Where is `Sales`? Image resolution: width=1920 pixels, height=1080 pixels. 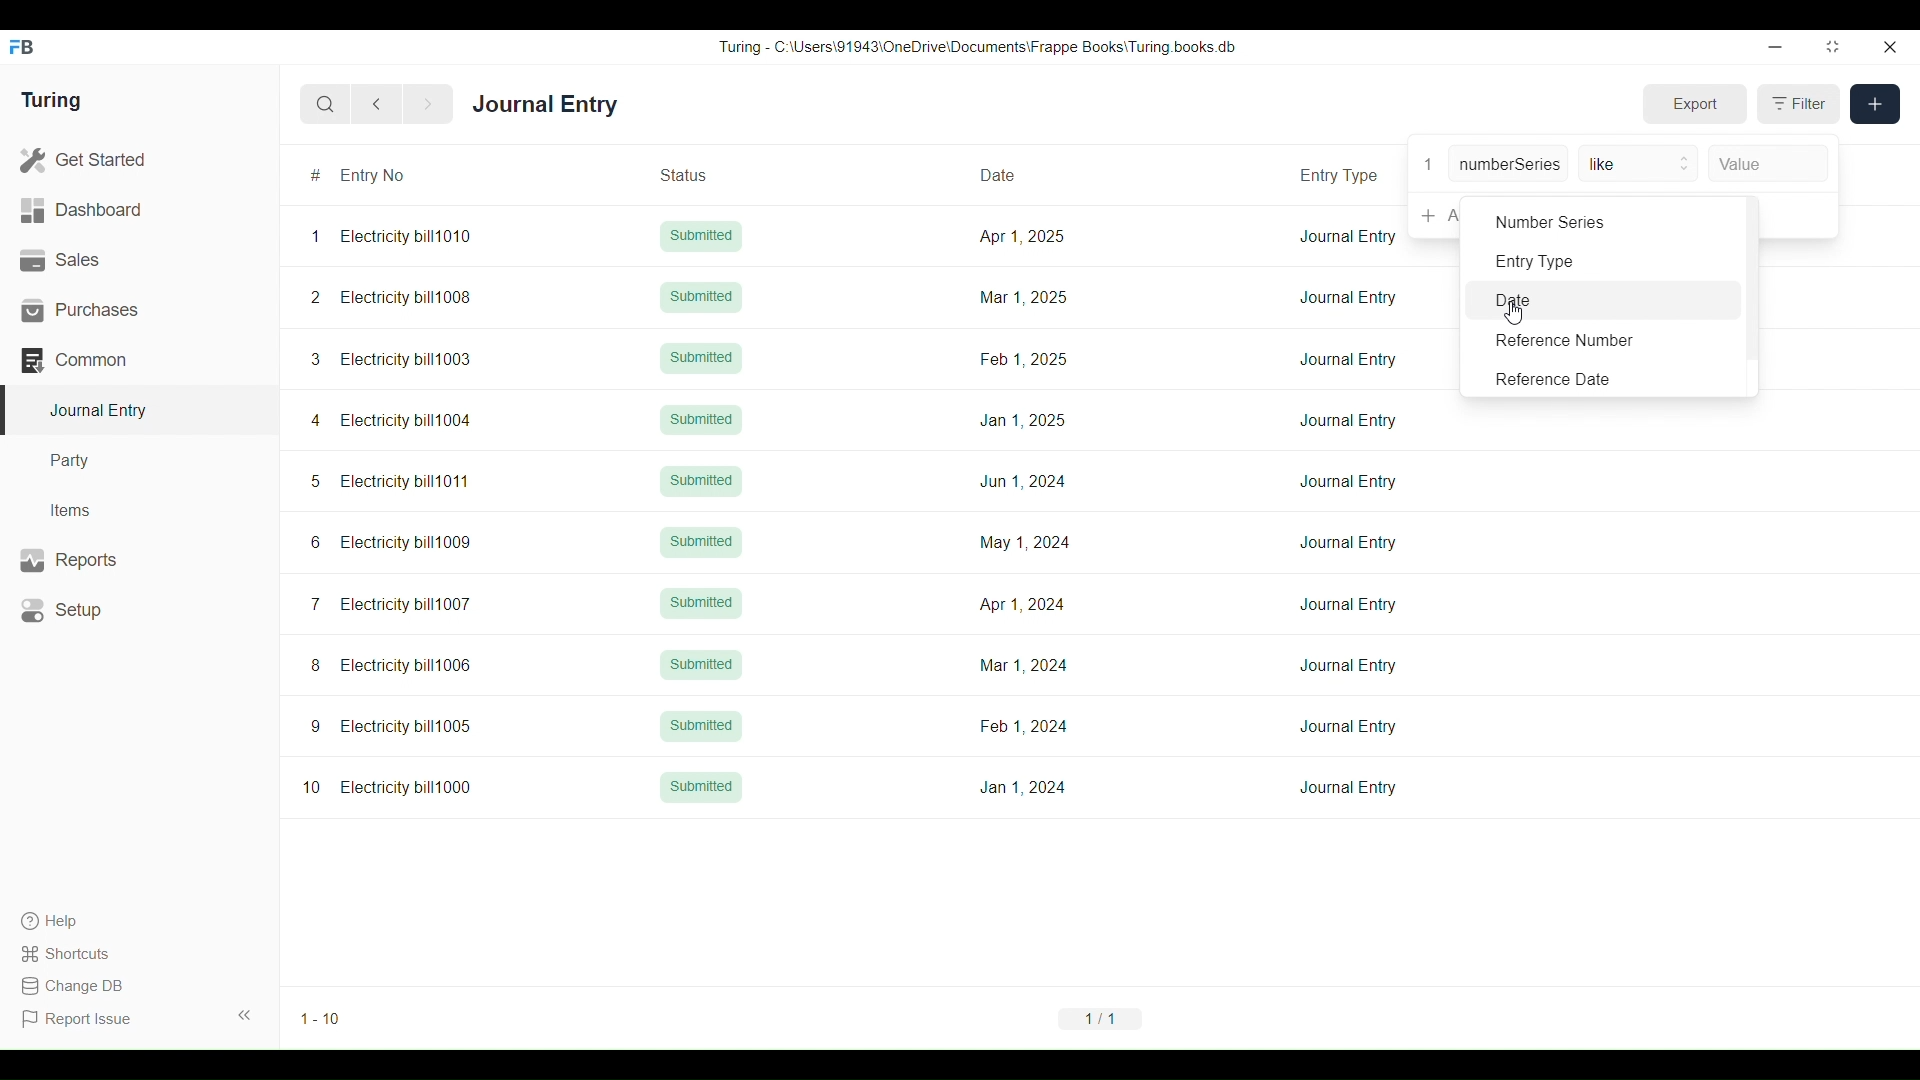
Sales is located at coordinates (139, 260).